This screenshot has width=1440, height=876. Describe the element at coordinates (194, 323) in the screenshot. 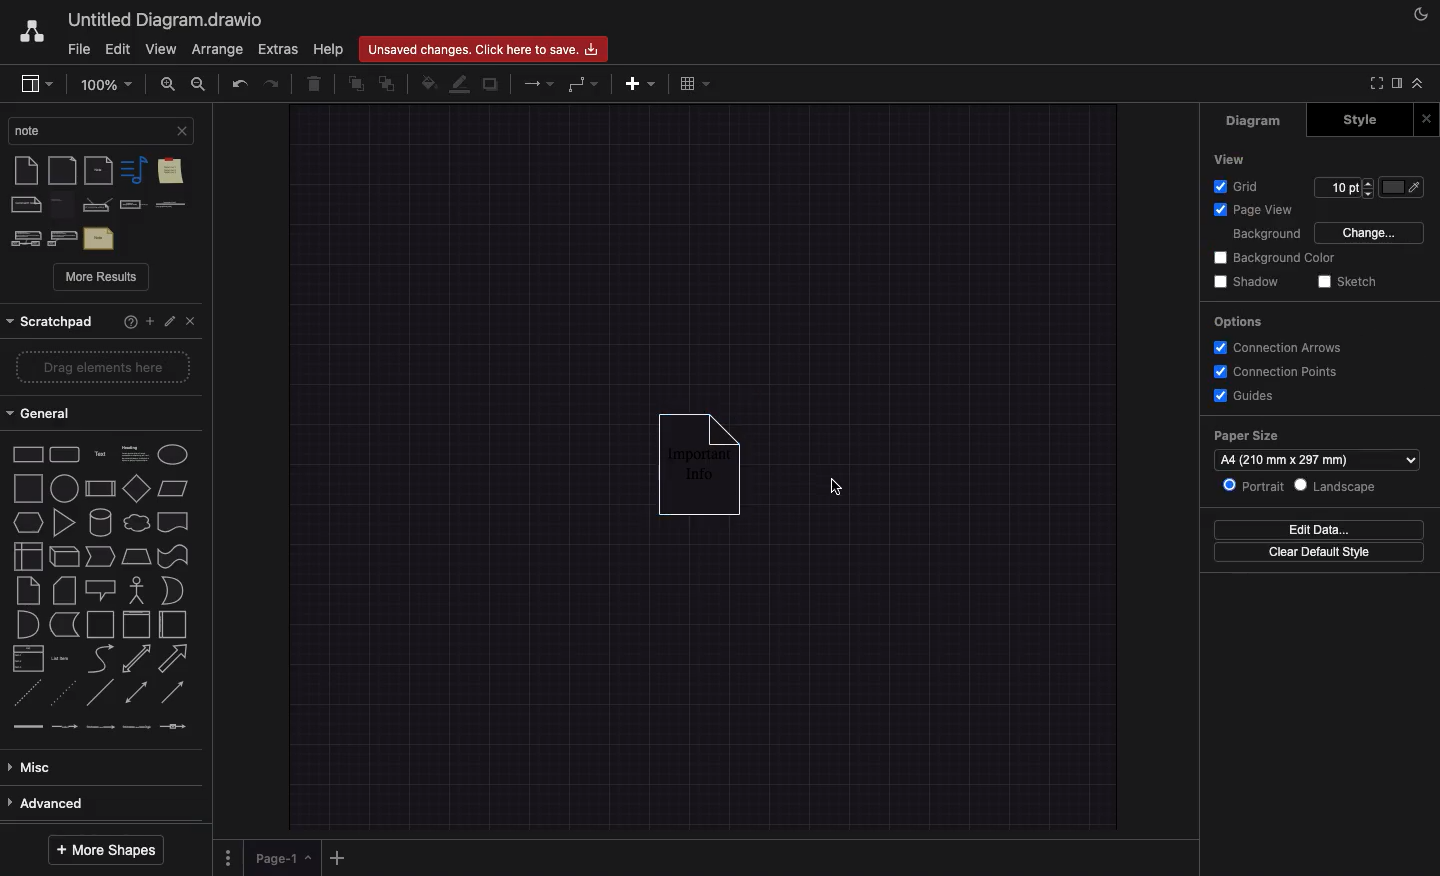

I see `Close` at that location.